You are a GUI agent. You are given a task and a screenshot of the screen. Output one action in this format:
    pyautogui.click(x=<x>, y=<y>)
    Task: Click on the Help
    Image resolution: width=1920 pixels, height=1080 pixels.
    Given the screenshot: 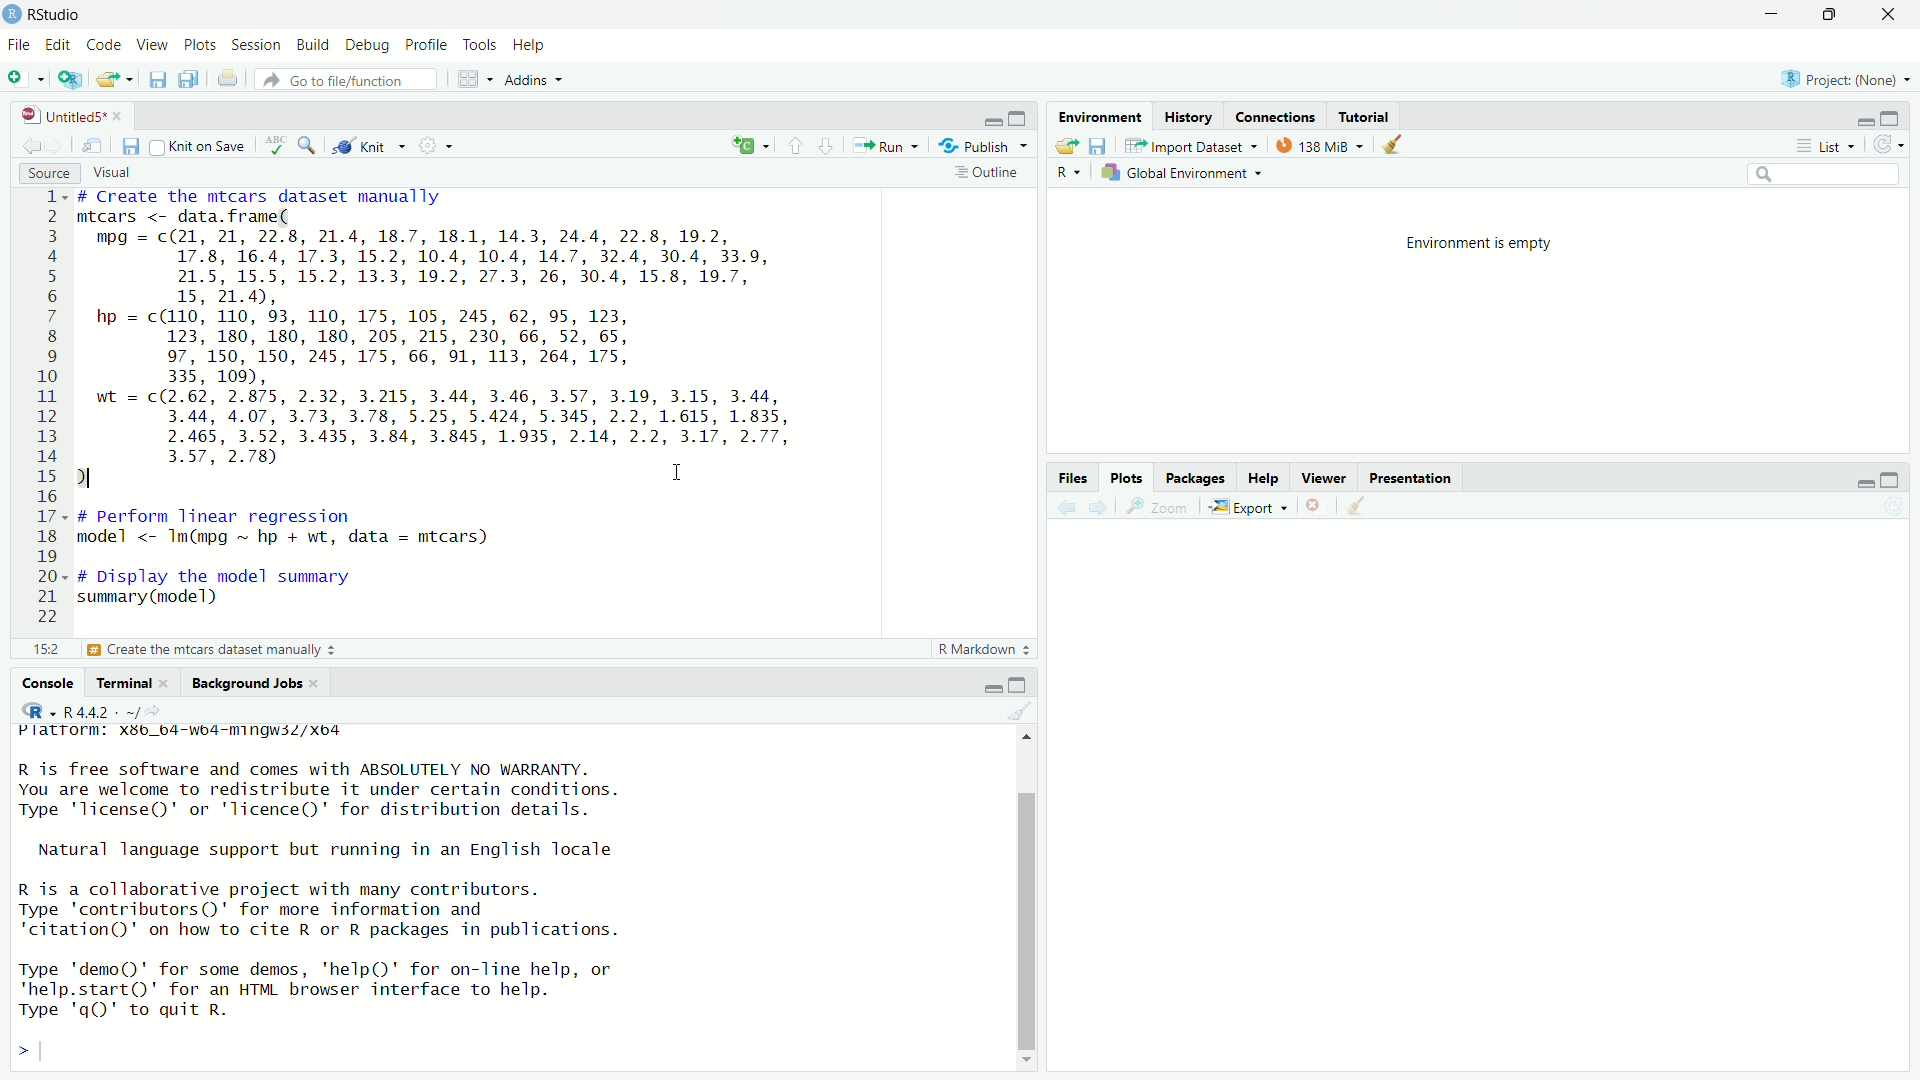 What is the action you would take?
    pyautogui.click(x=1263, y=479)
    